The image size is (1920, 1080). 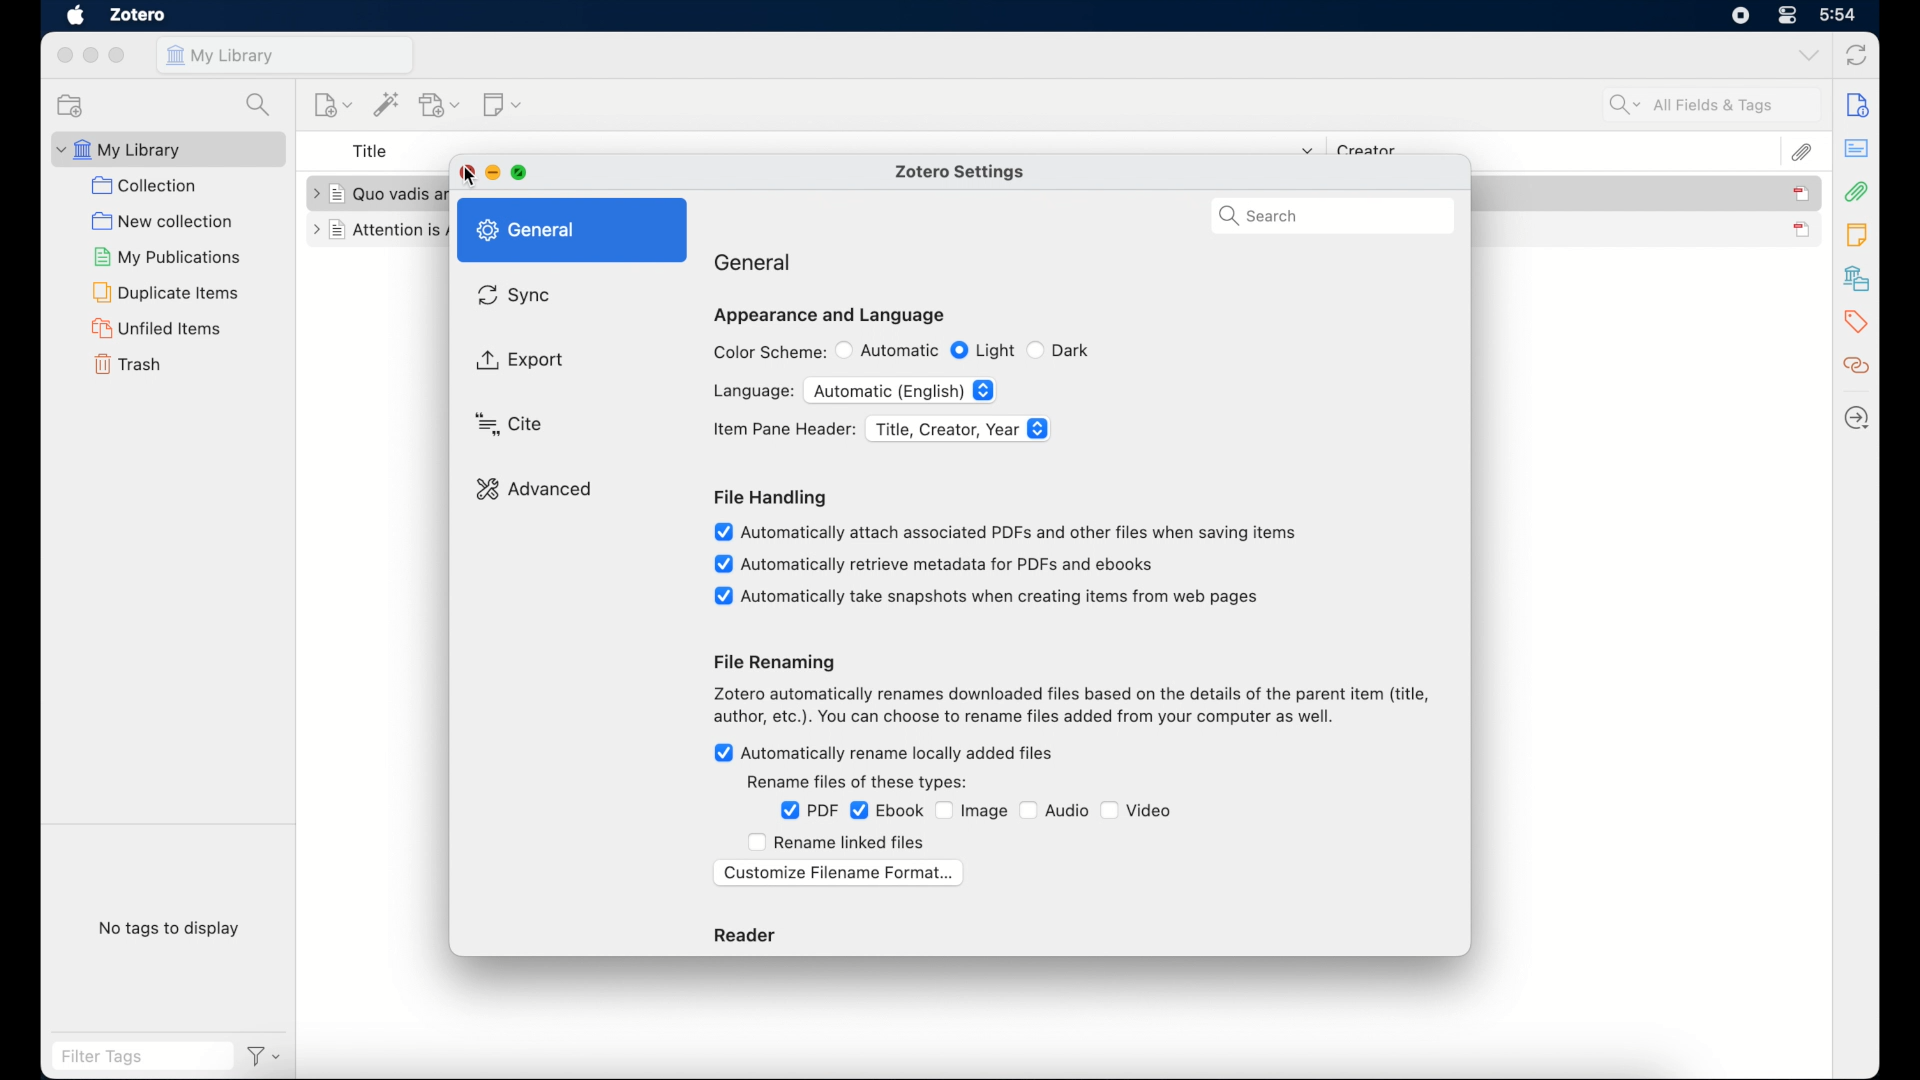 I want to click on image, so click(x=971, y=810).